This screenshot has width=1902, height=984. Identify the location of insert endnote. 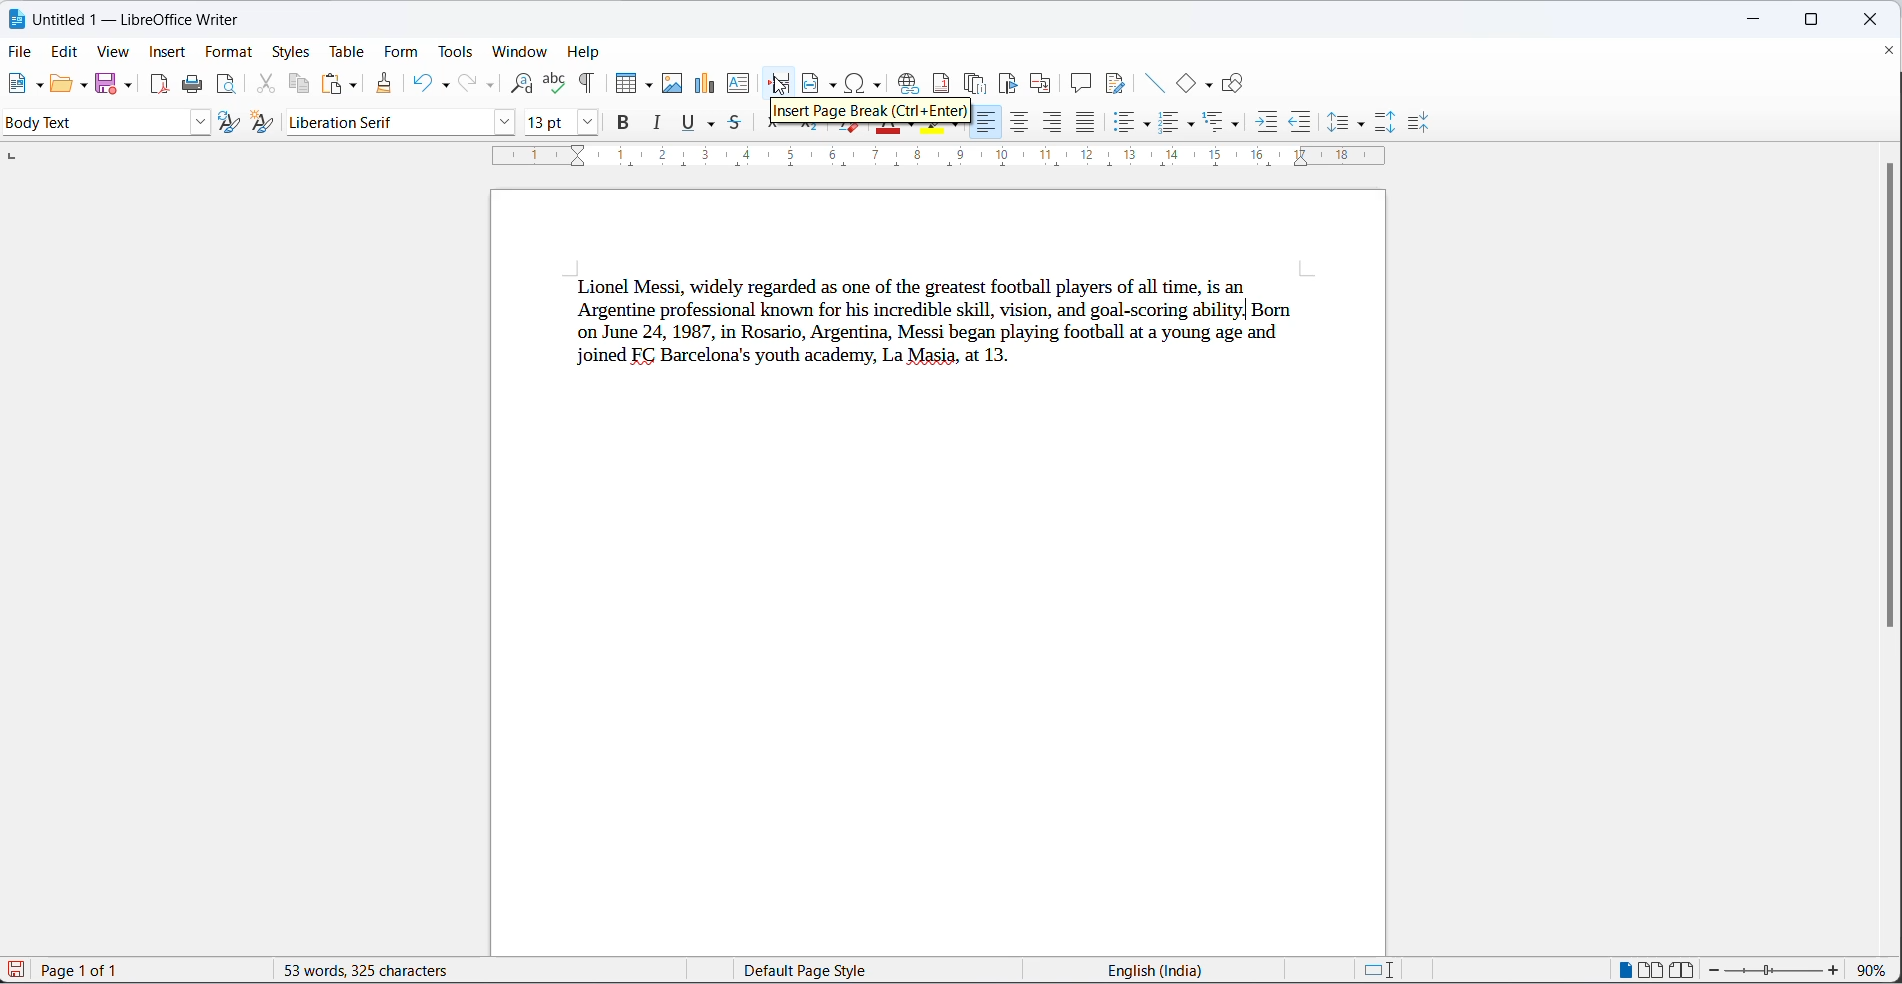
(977, 85).